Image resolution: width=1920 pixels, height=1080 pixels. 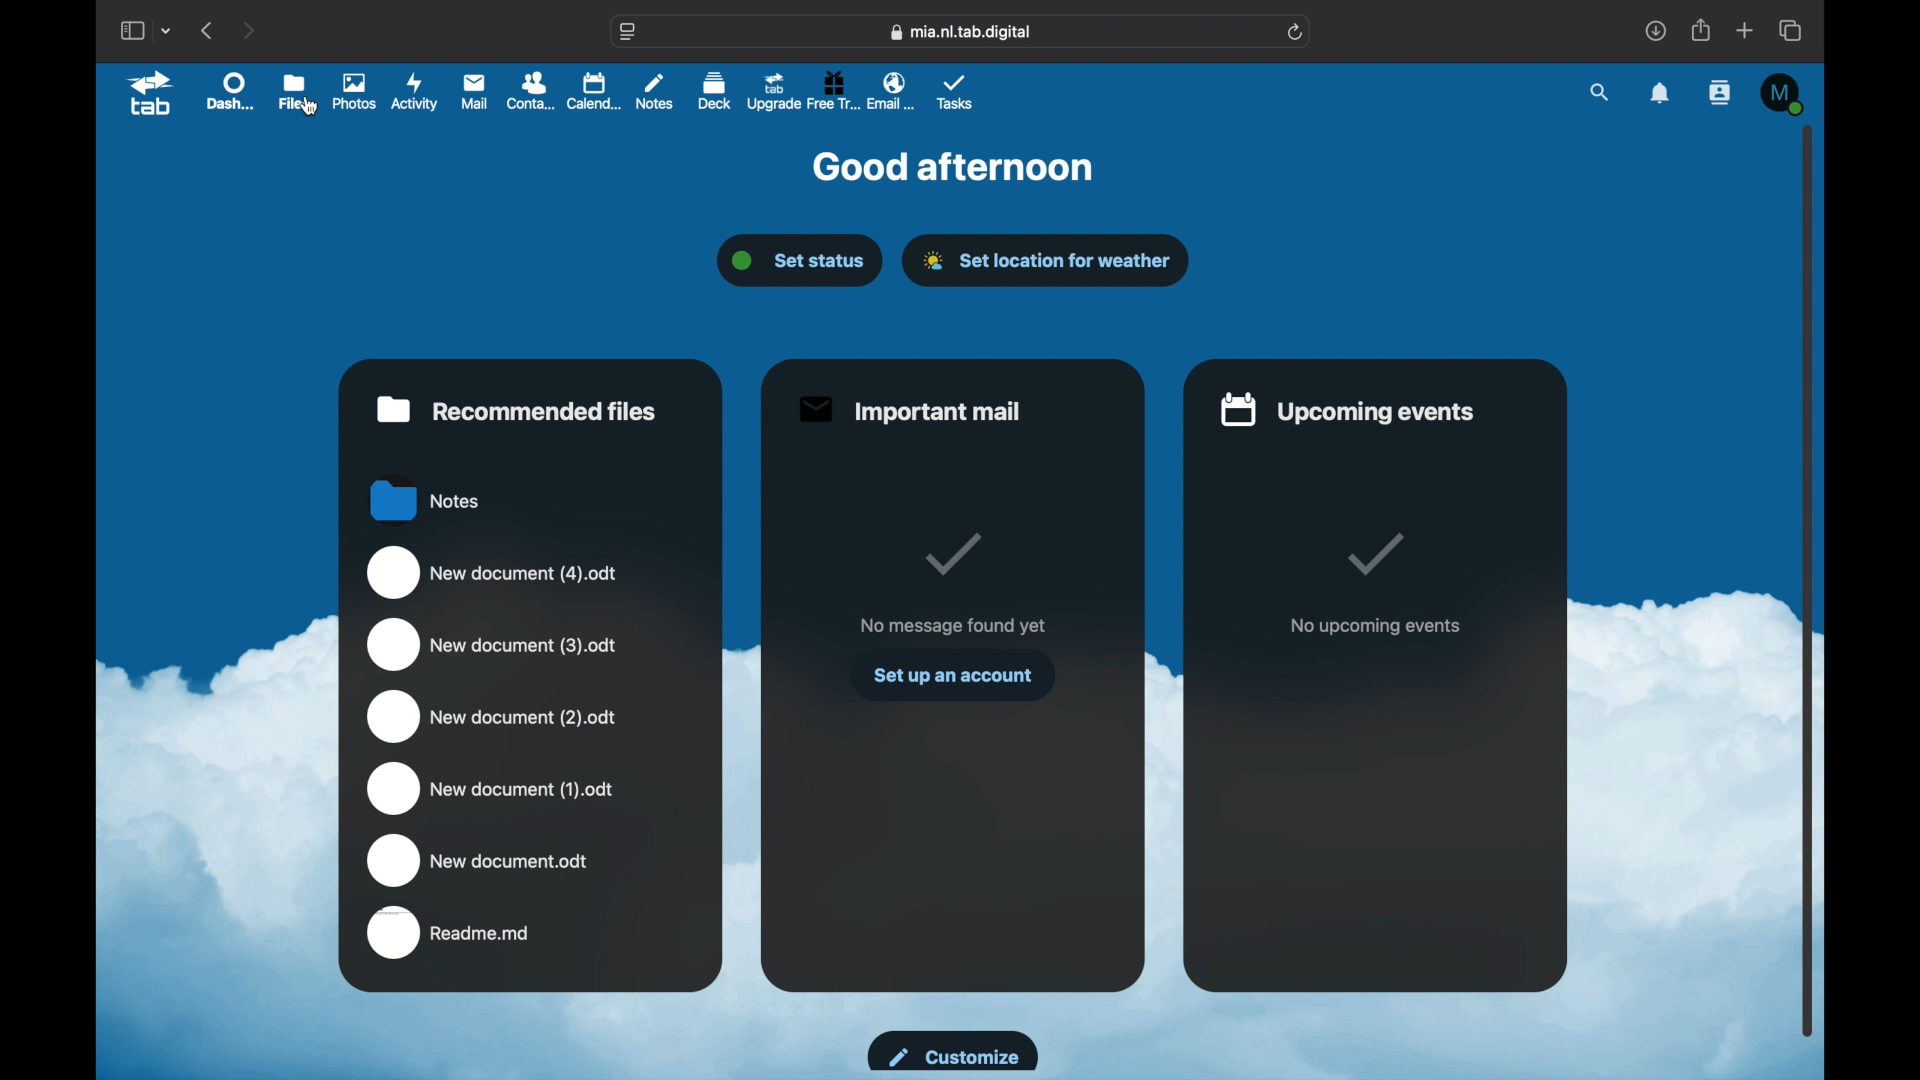 What do you see at coordinates (452, 933) in the screenshot?
I see `readme.md` at bounding box center [452, 933].